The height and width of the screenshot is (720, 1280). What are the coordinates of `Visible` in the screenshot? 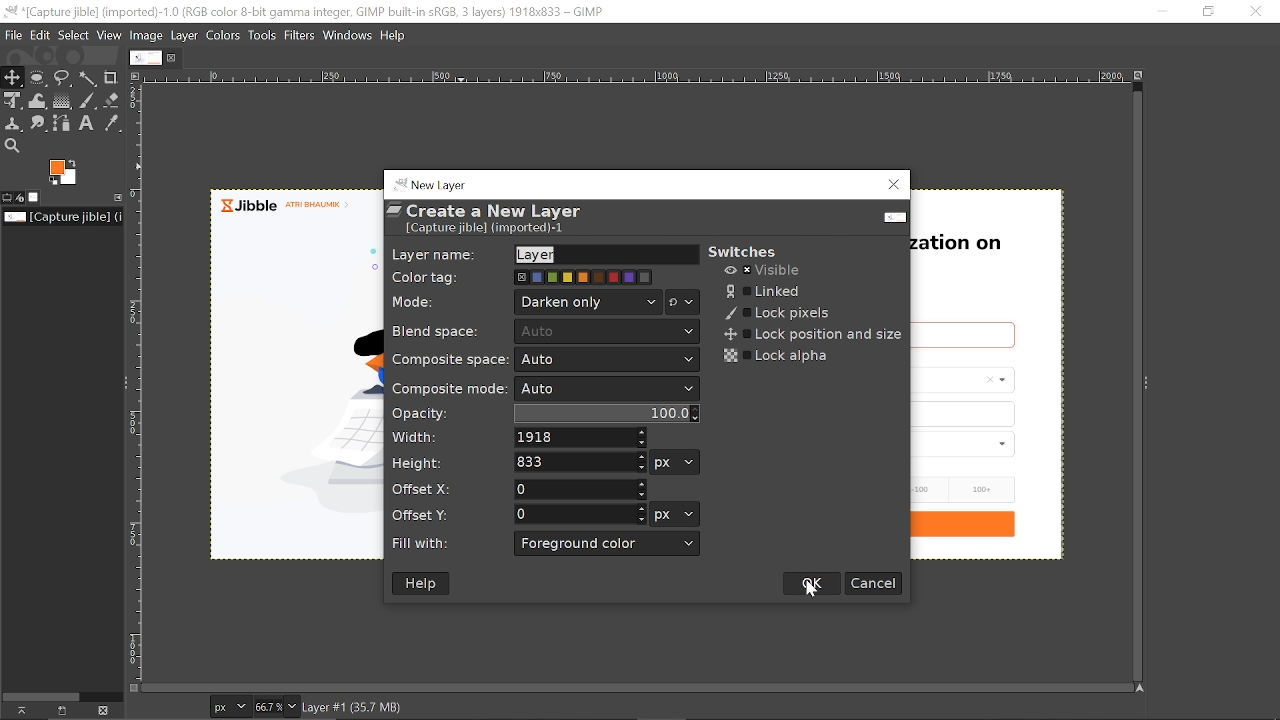 It's located at (762, 271).